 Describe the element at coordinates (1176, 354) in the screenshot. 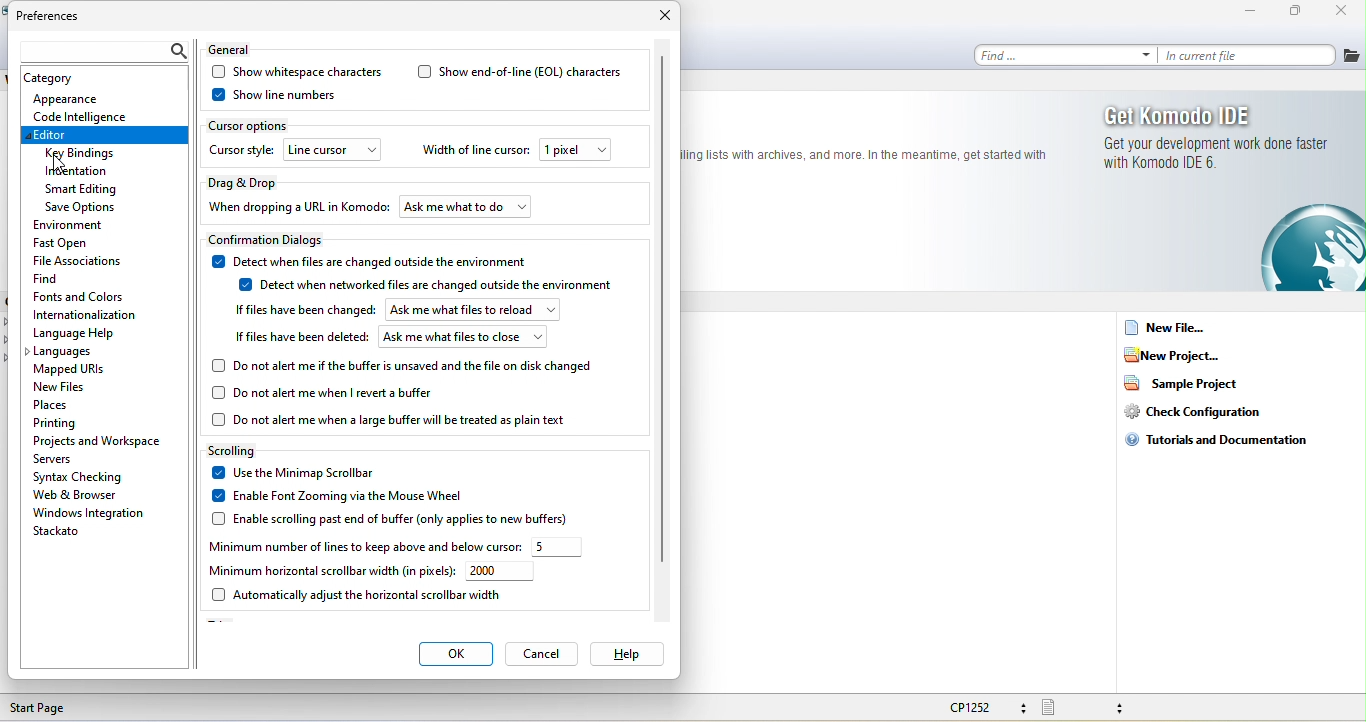

I see `new project` at that location.